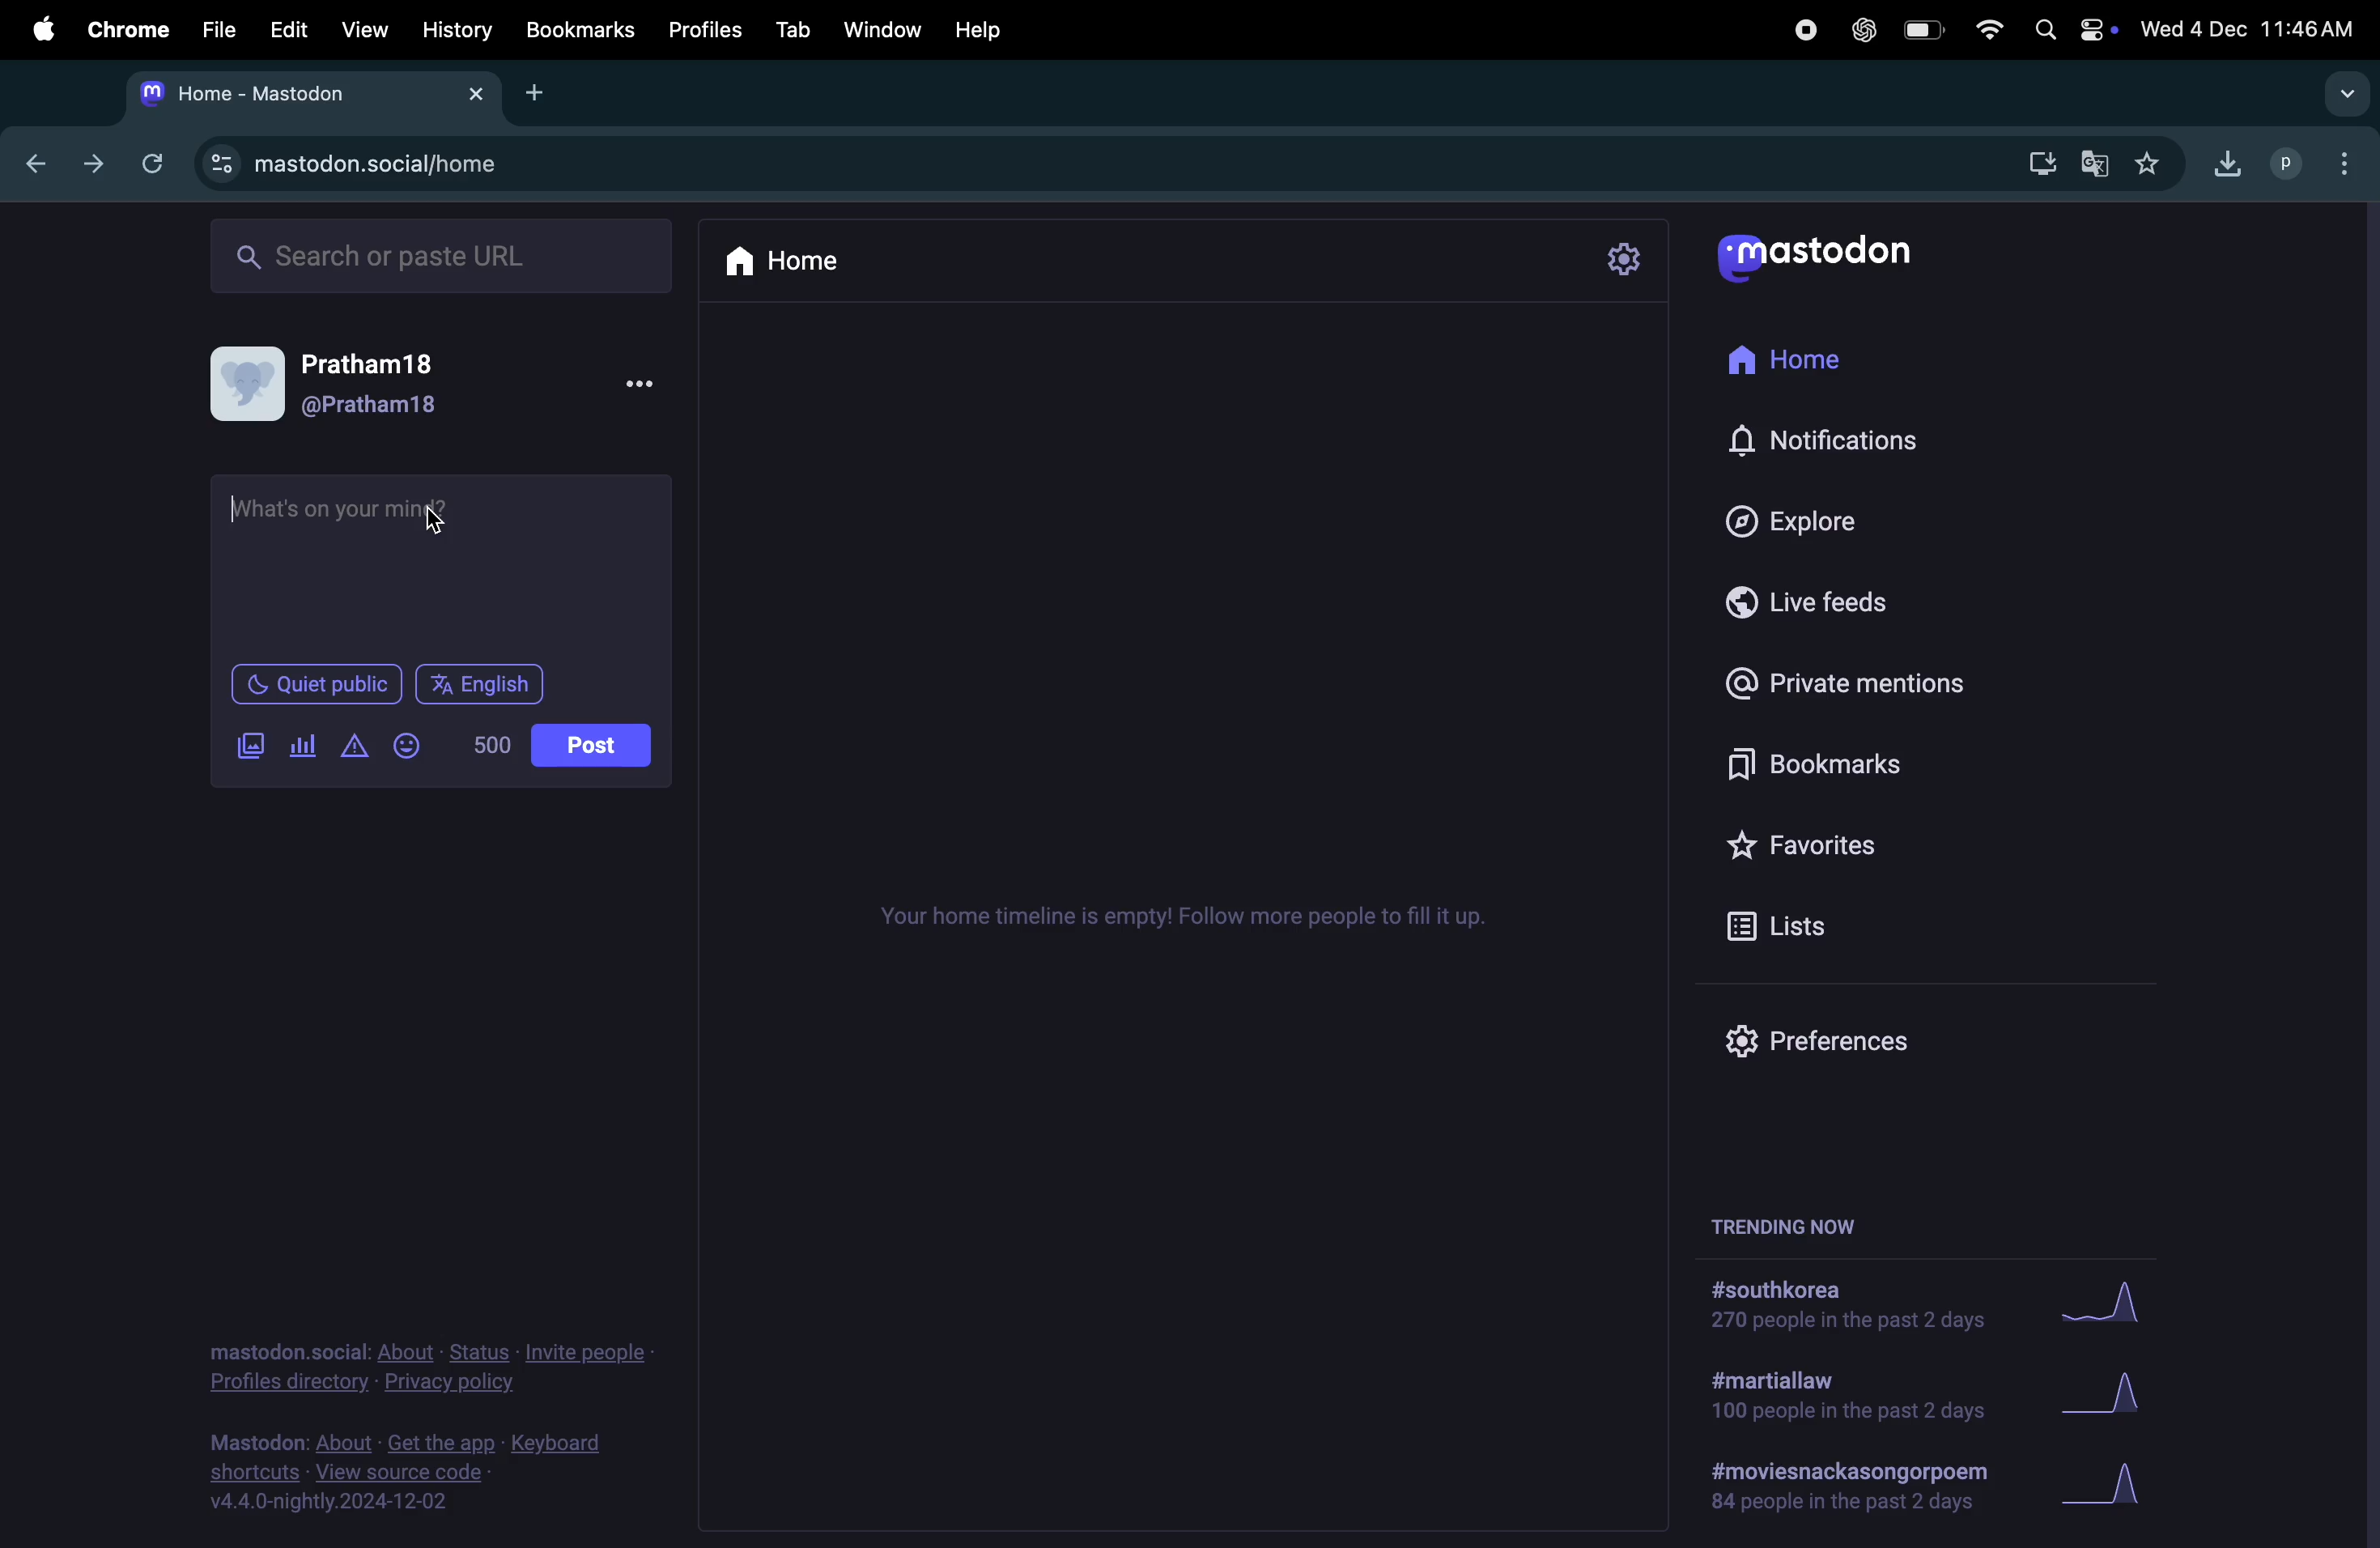 The image size is (2380, 1548). I want to click on History, so click(454, 33).